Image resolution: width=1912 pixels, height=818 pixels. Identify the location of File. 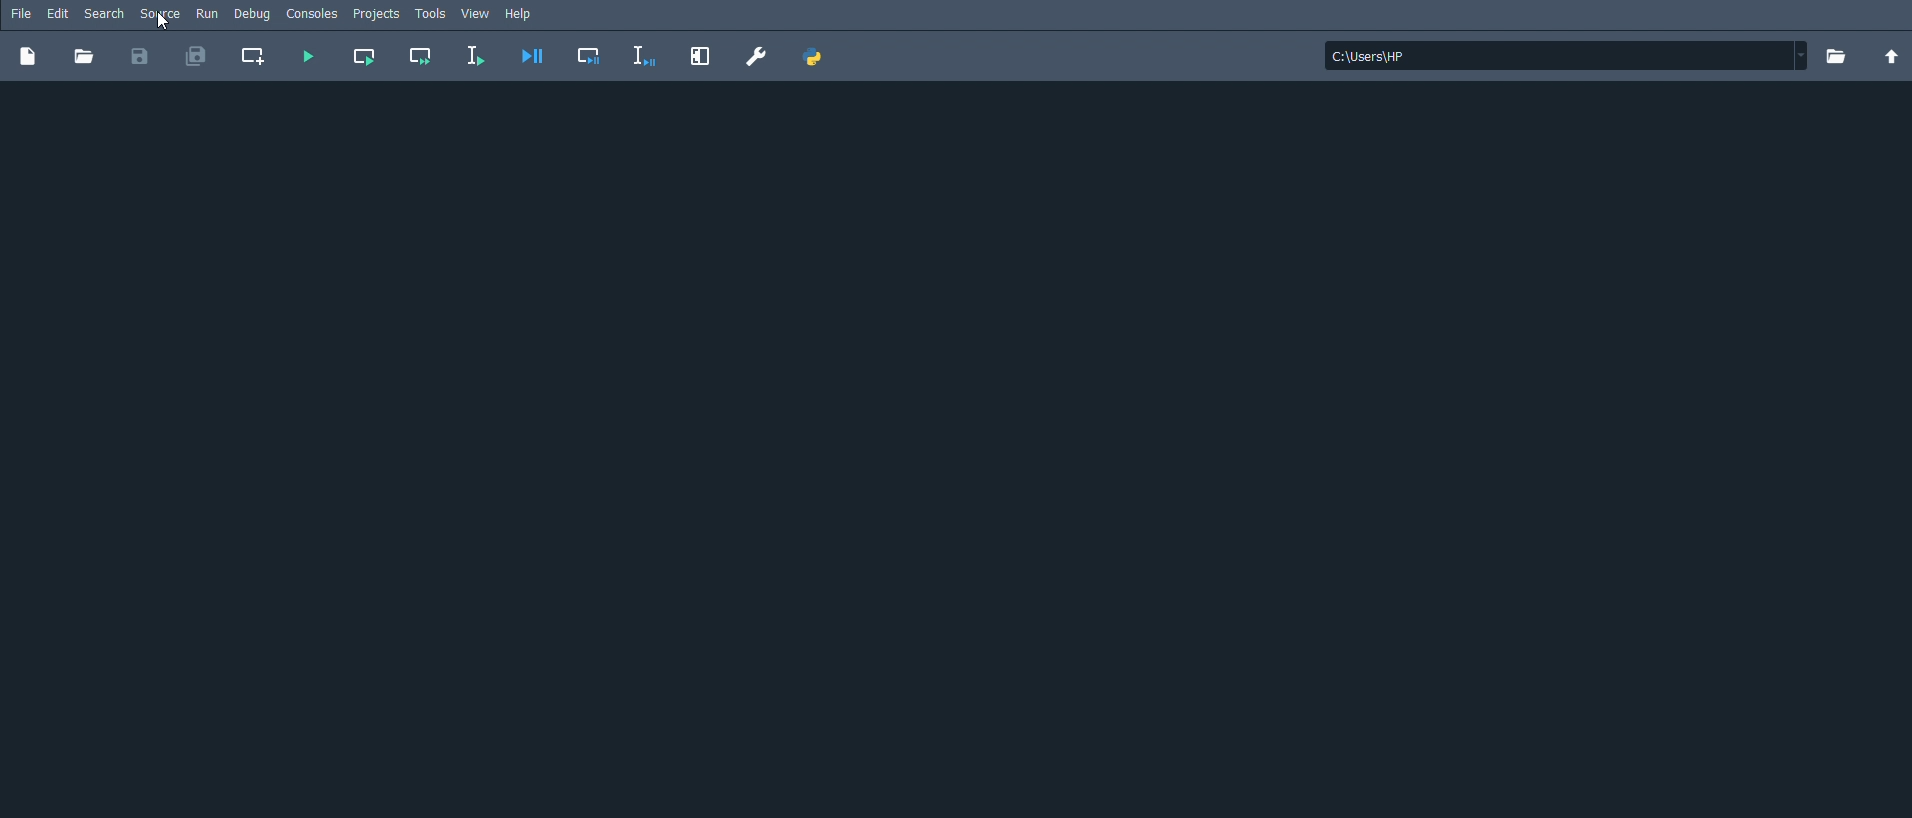
(21, 14).